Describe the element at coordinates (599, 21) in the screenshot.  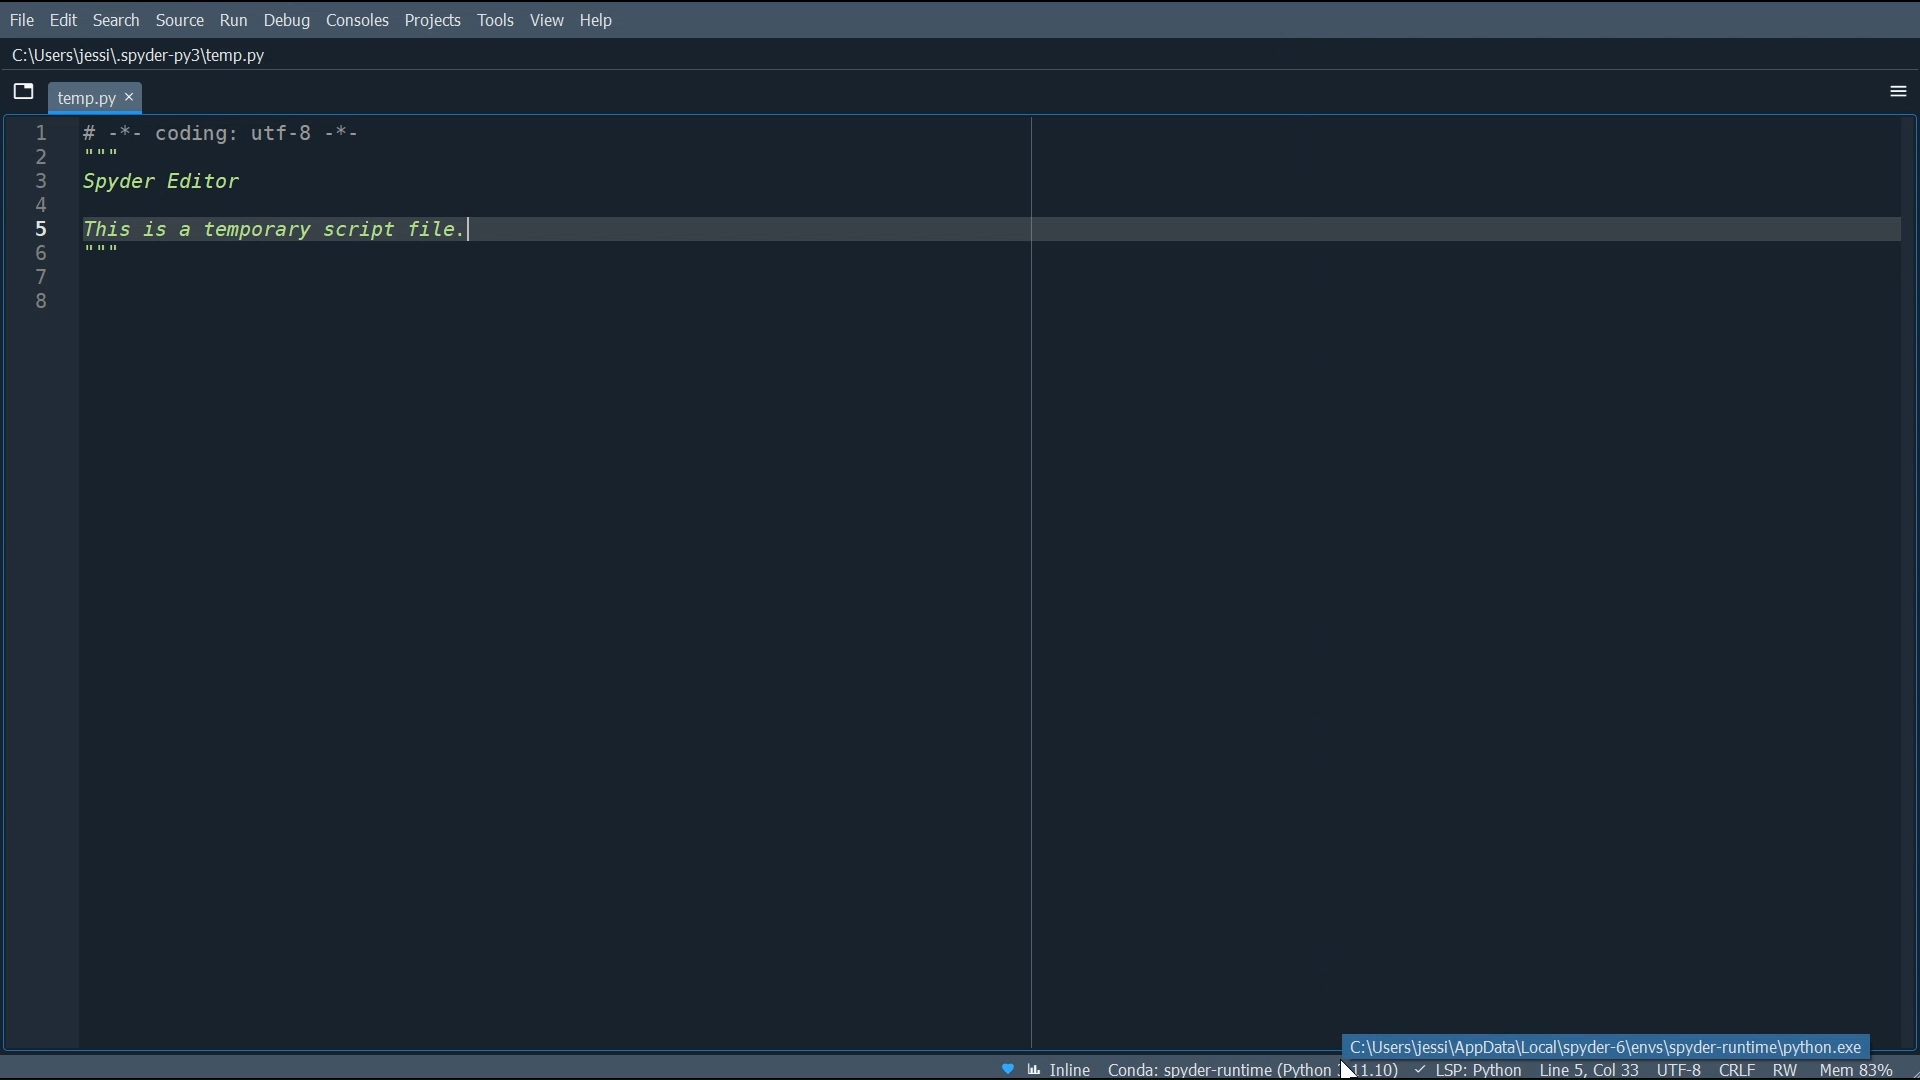
I see `Help` at that location.